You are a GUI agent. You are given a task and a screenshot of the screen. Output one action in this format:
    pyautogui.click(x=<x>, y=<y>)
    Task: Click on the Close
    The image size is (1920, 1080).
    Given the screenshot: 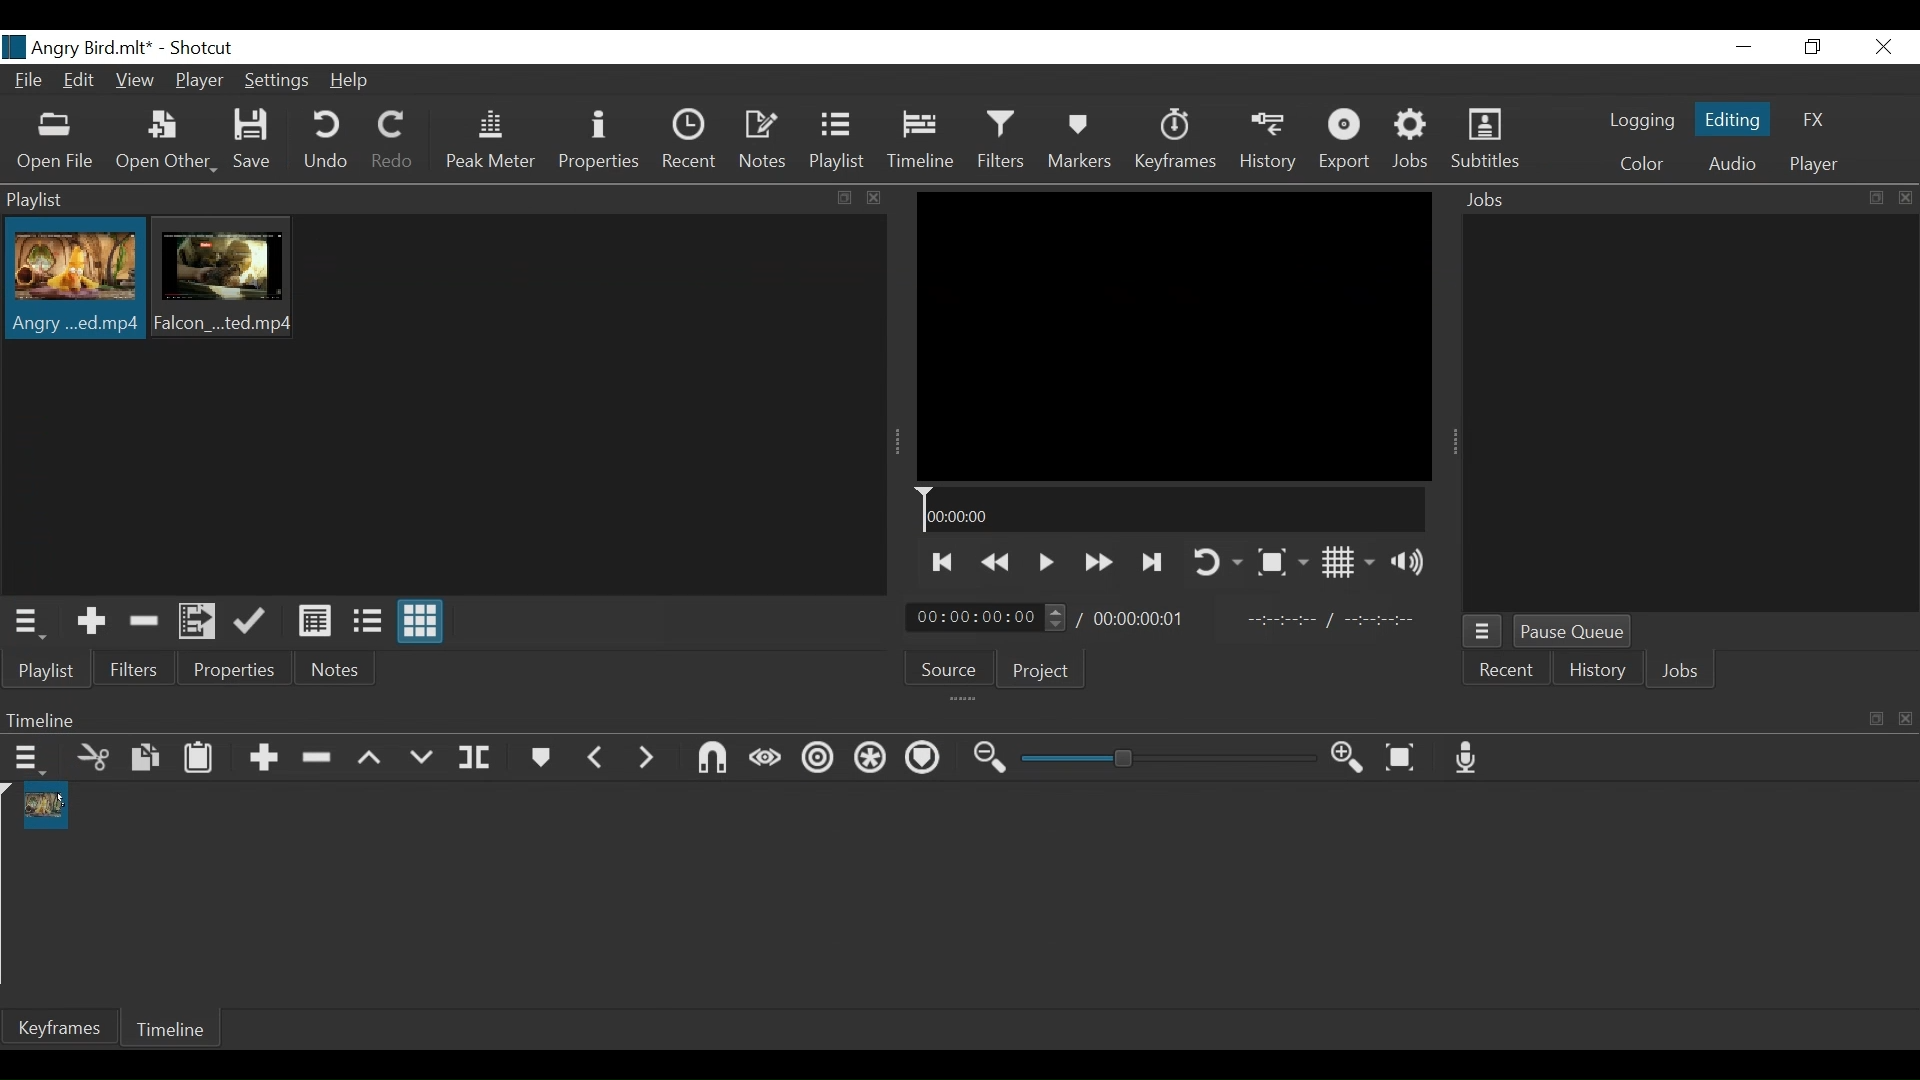 What is the action you would take?
    pyautogui.click(x=1883, y=46)
    